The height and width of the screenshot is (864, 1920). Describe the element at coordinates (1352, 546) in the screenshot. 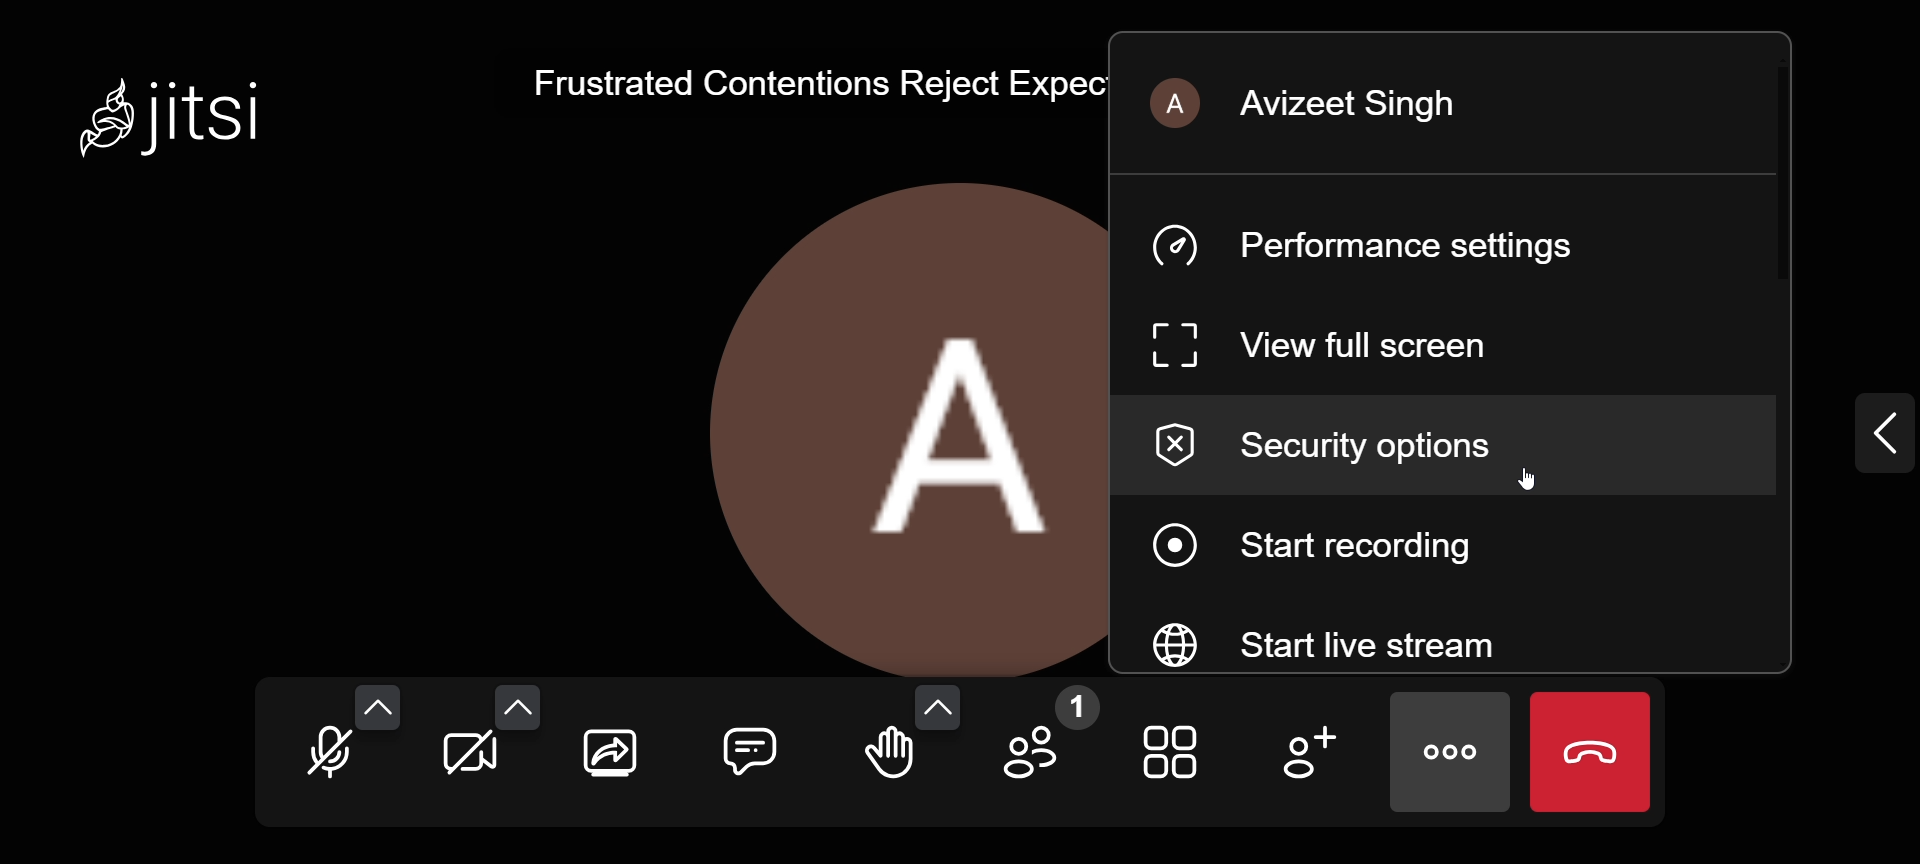

I see `start recording` at that location.